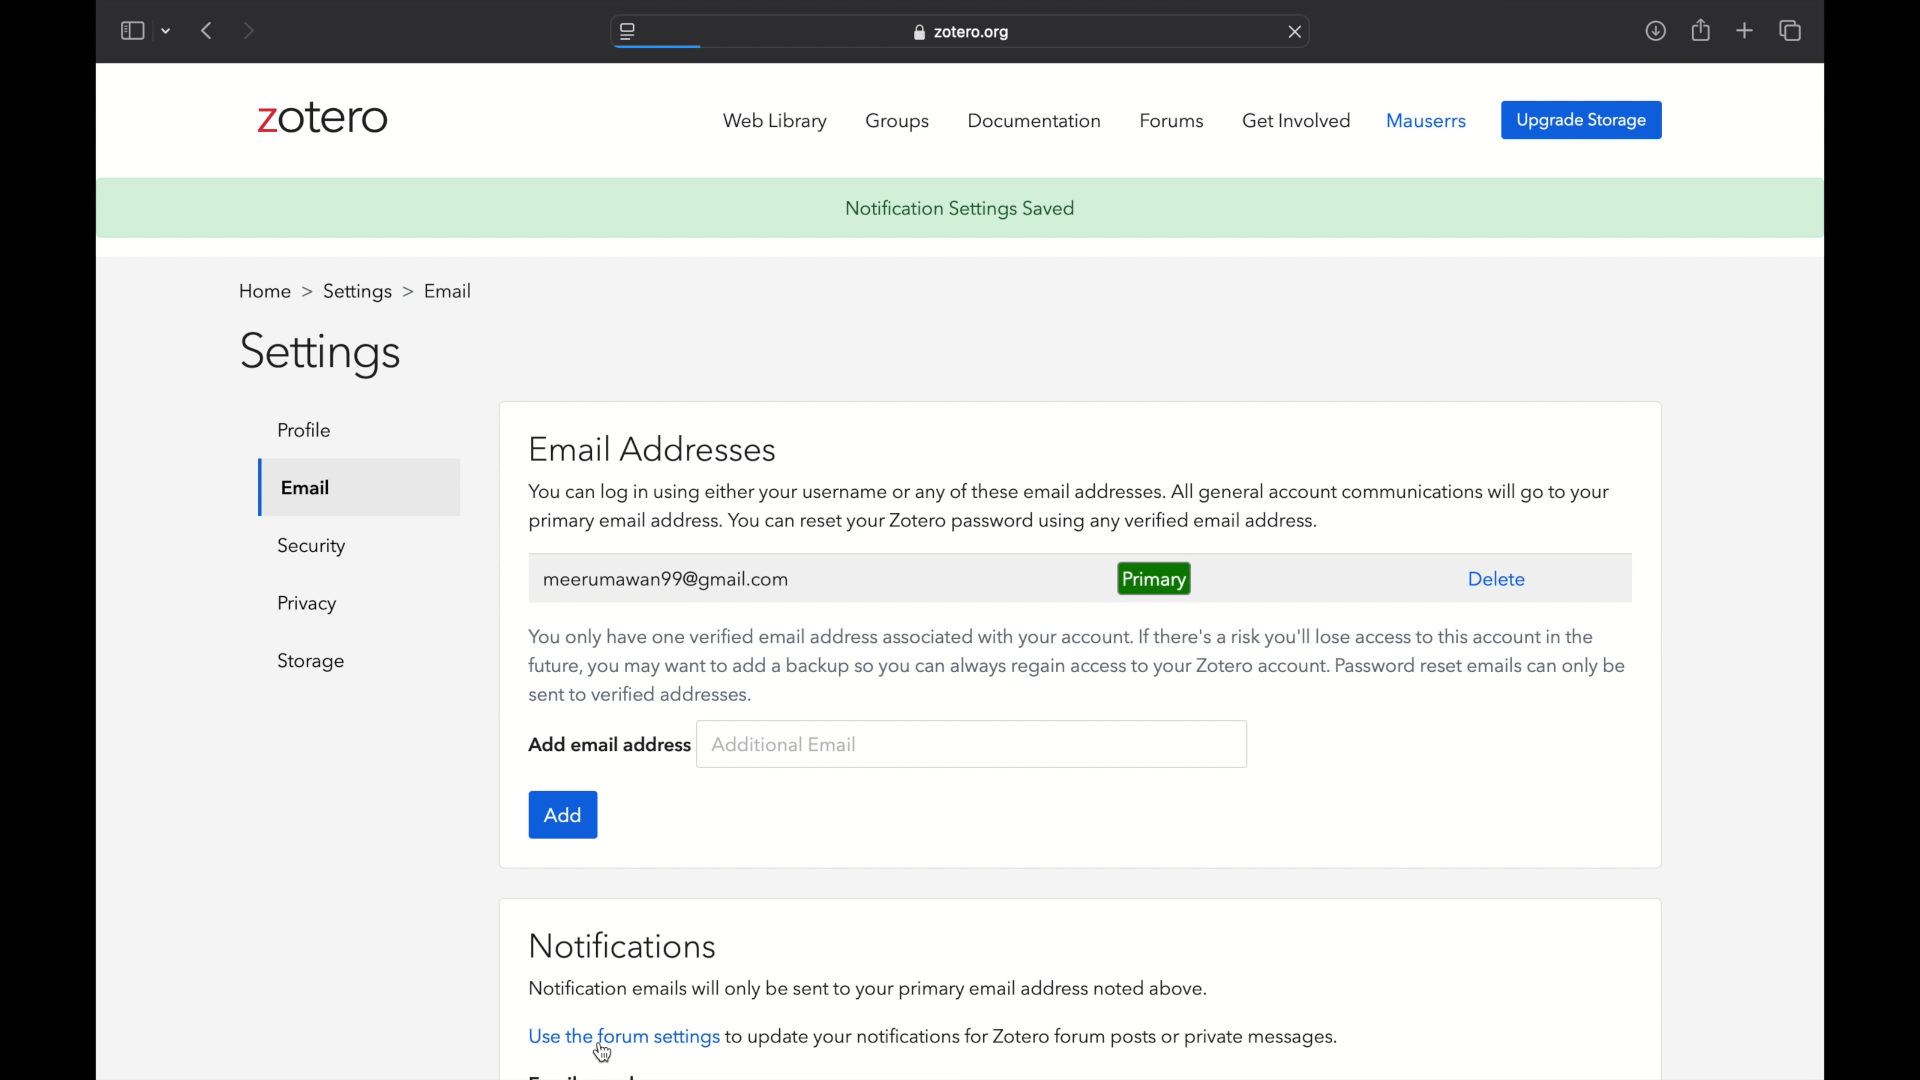 Image resolution: width=1920 pixels, height=1080 pixels. What do you see at coordinates (964, 34) in the screenshot?
I see `web address` at bounding box center [964, 34].